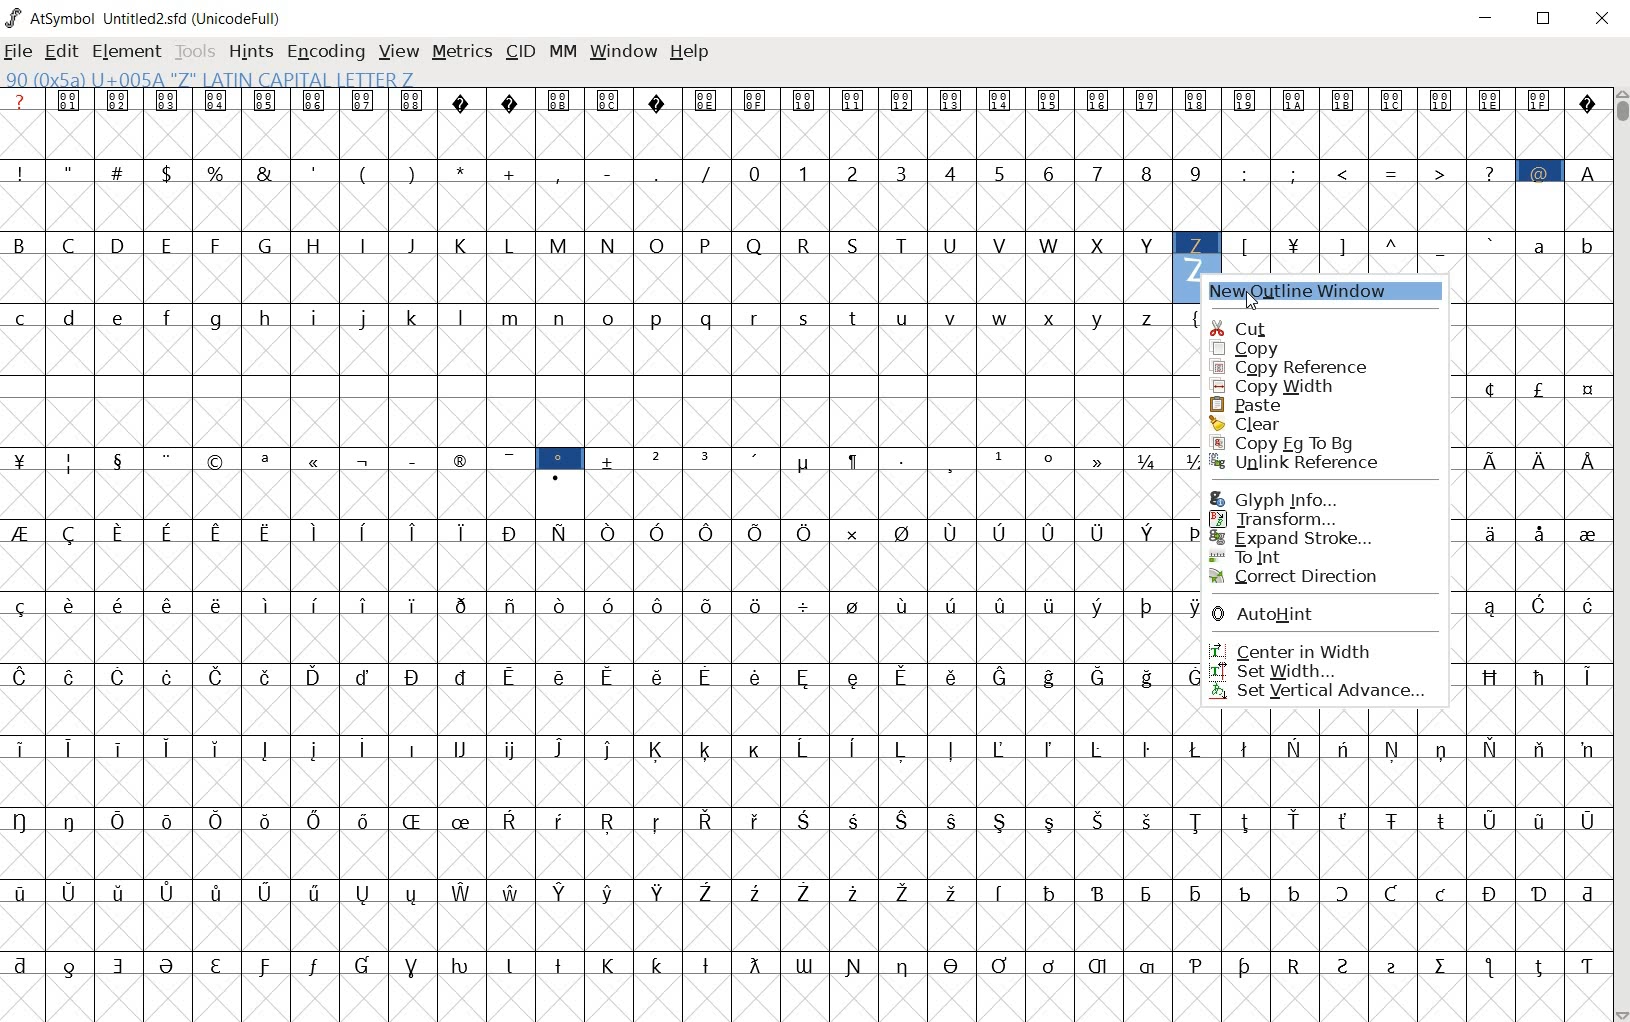 The image size is (1630, 1022). What do you see at coordinates (1547, 21) in the screenshot?
I see `restore down` at bounding box center [1547, 21].